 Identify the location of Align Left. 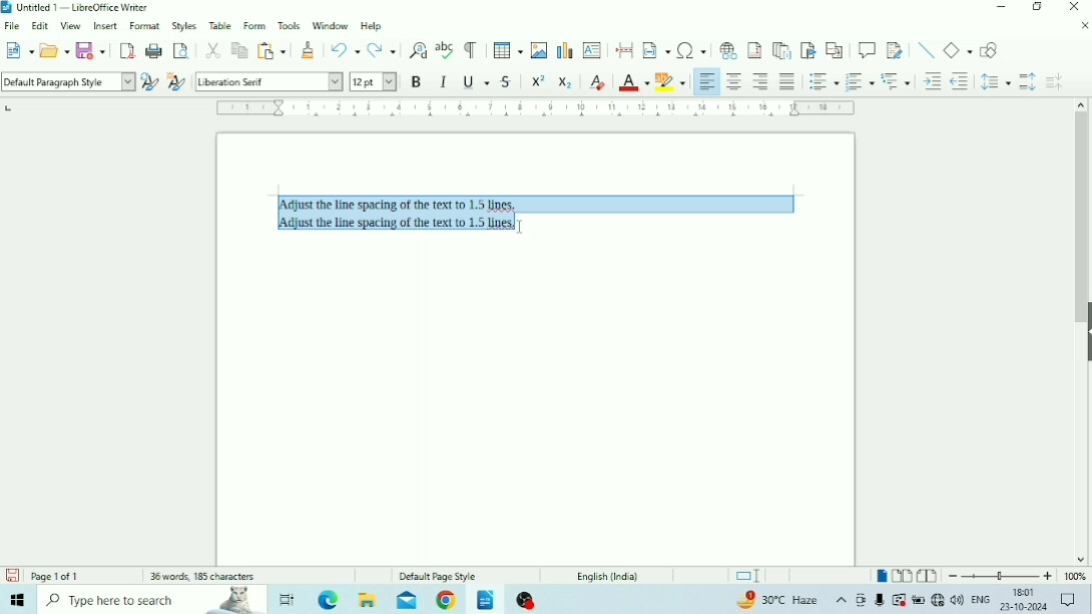
(706, 81).